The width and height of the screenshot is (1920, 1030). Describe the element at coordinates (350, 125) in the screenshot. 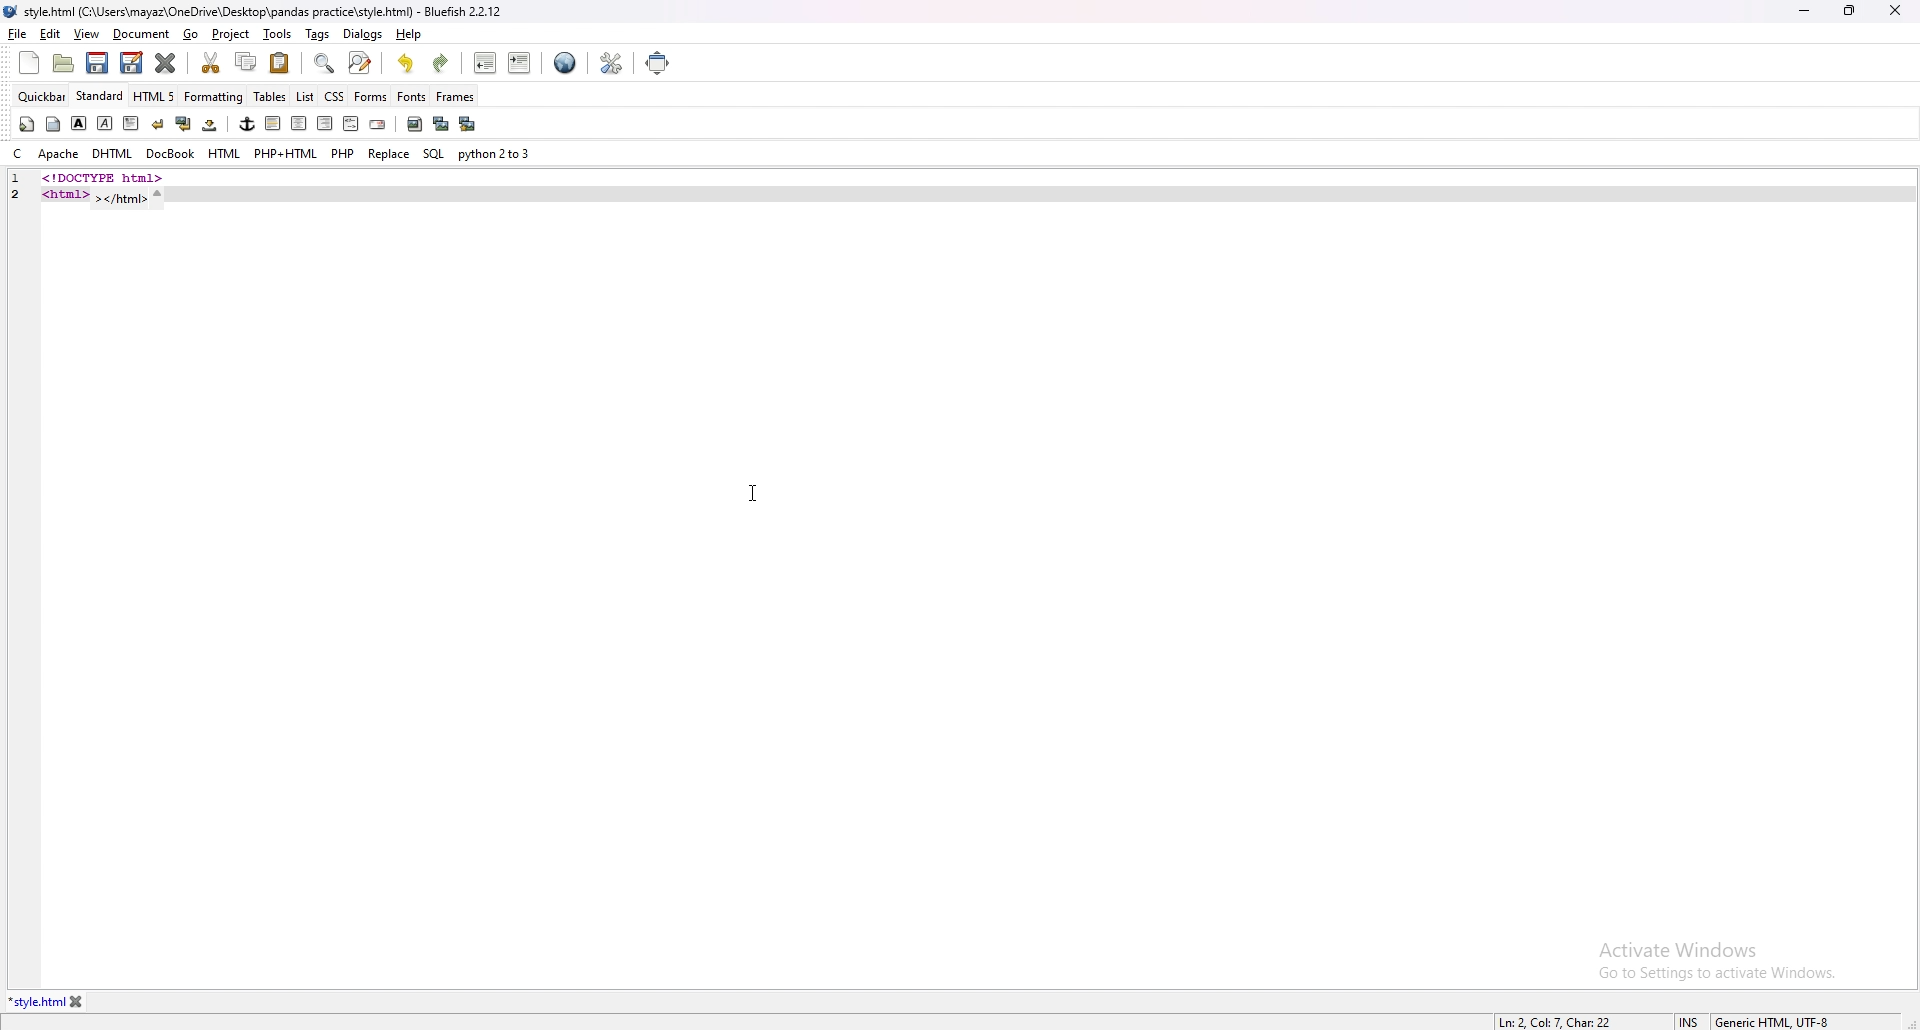

I see `html comment` at that location.